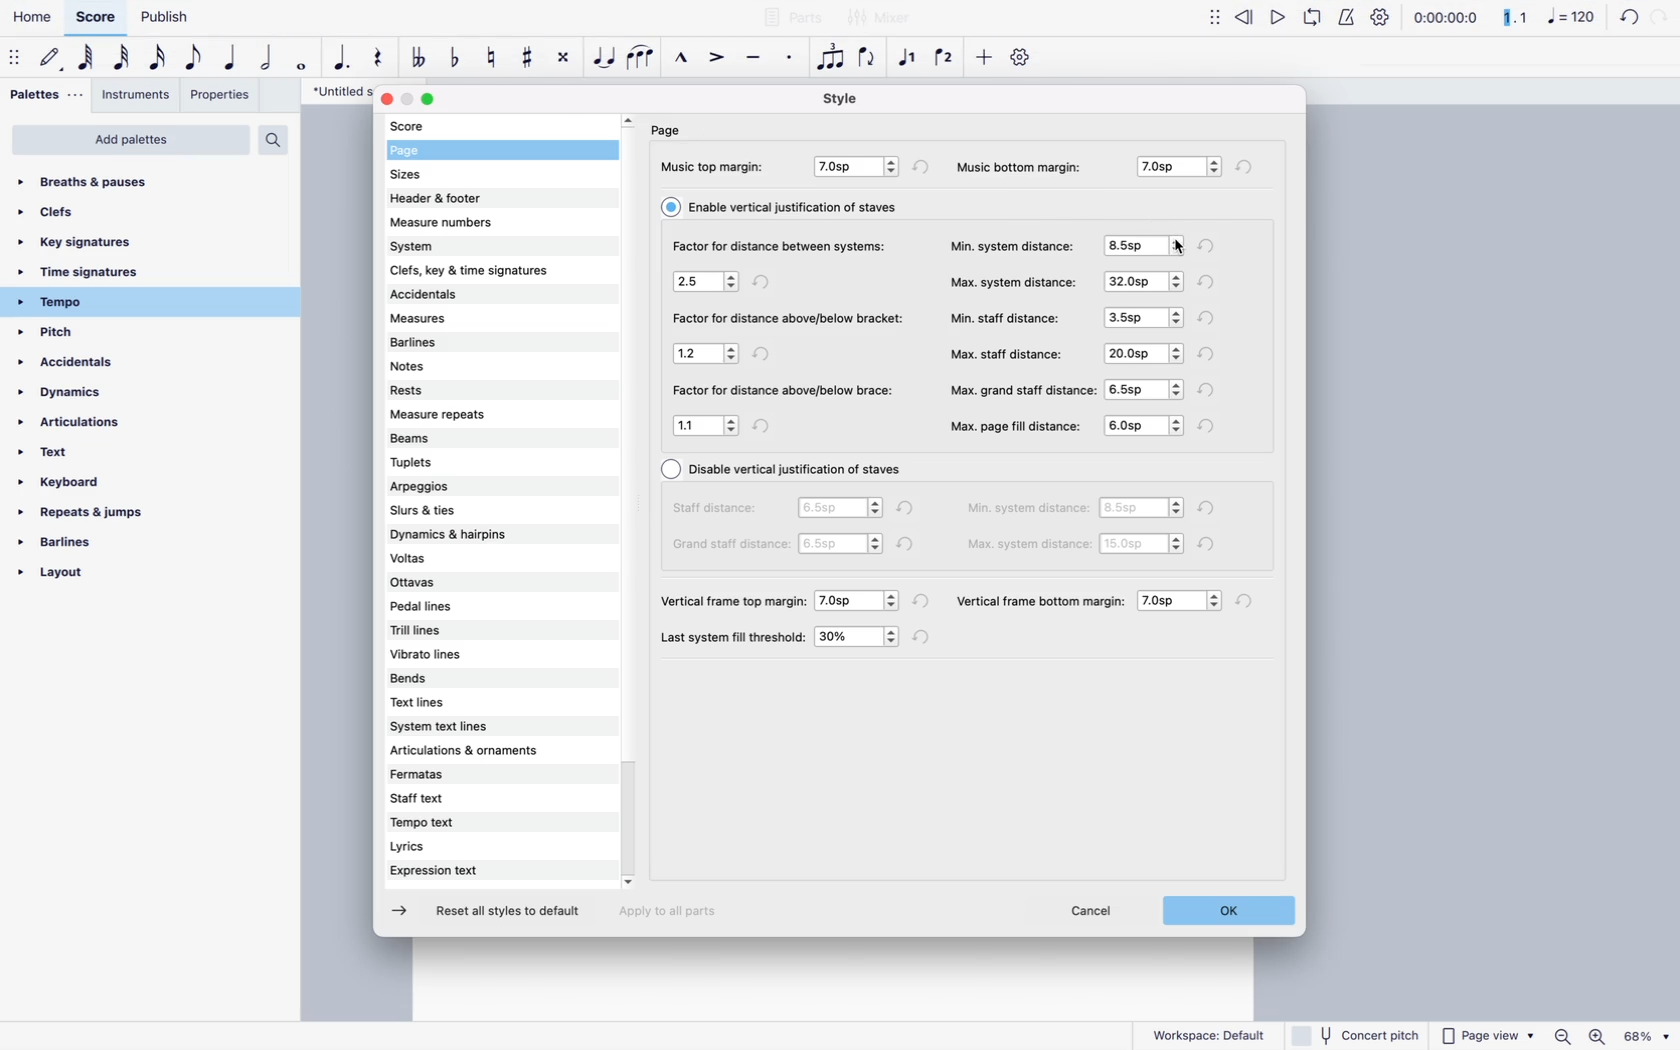 The width and height of the screenshot is (1680, 1050). What do you see at coordinates (764, 284) in the screenshot?
I see `refresh` at bounding box center [764, 284].